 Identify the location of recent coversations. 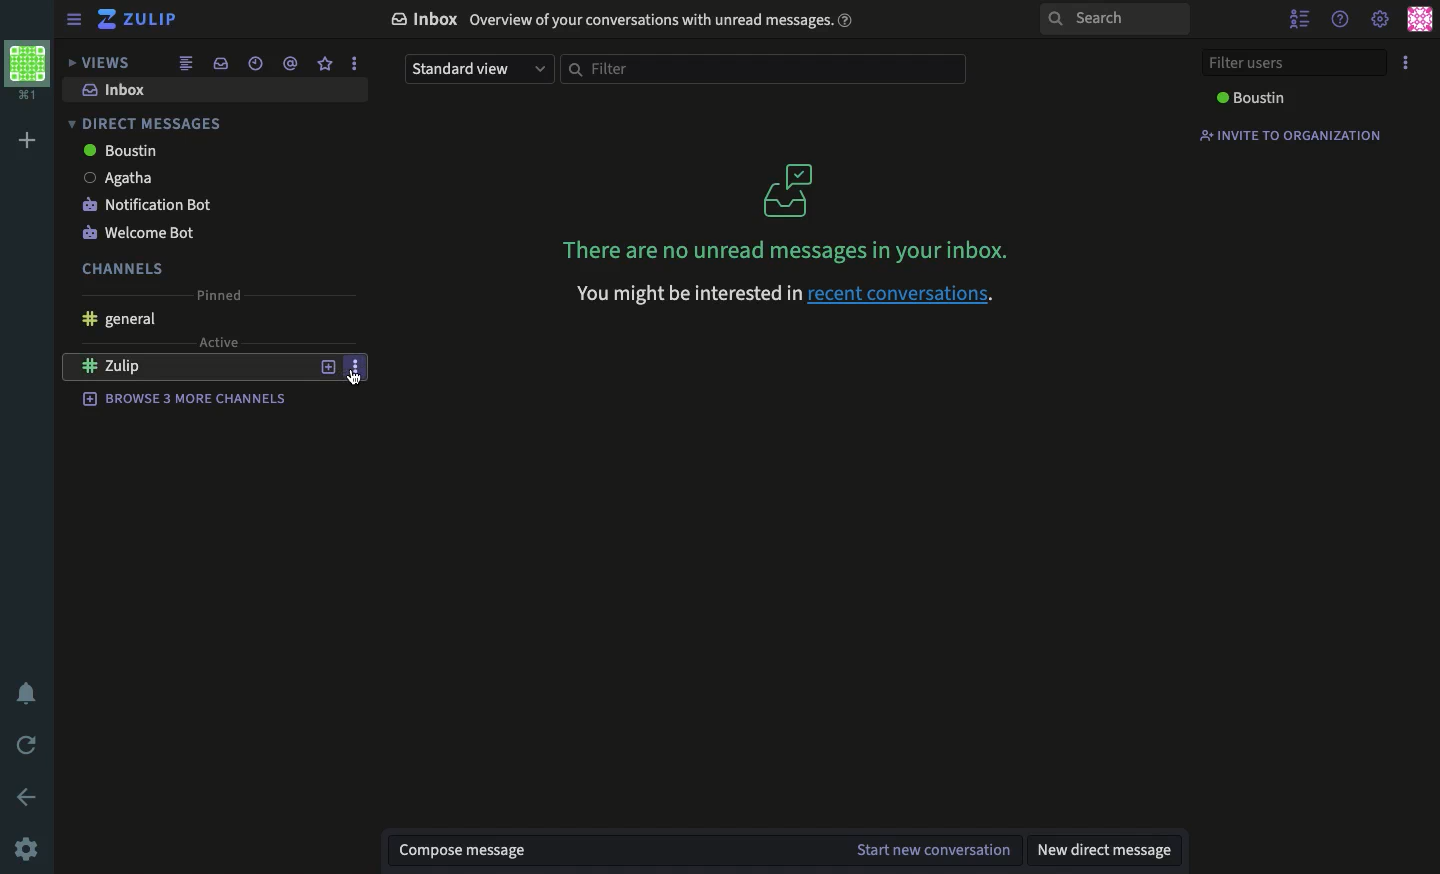
(909, 292).